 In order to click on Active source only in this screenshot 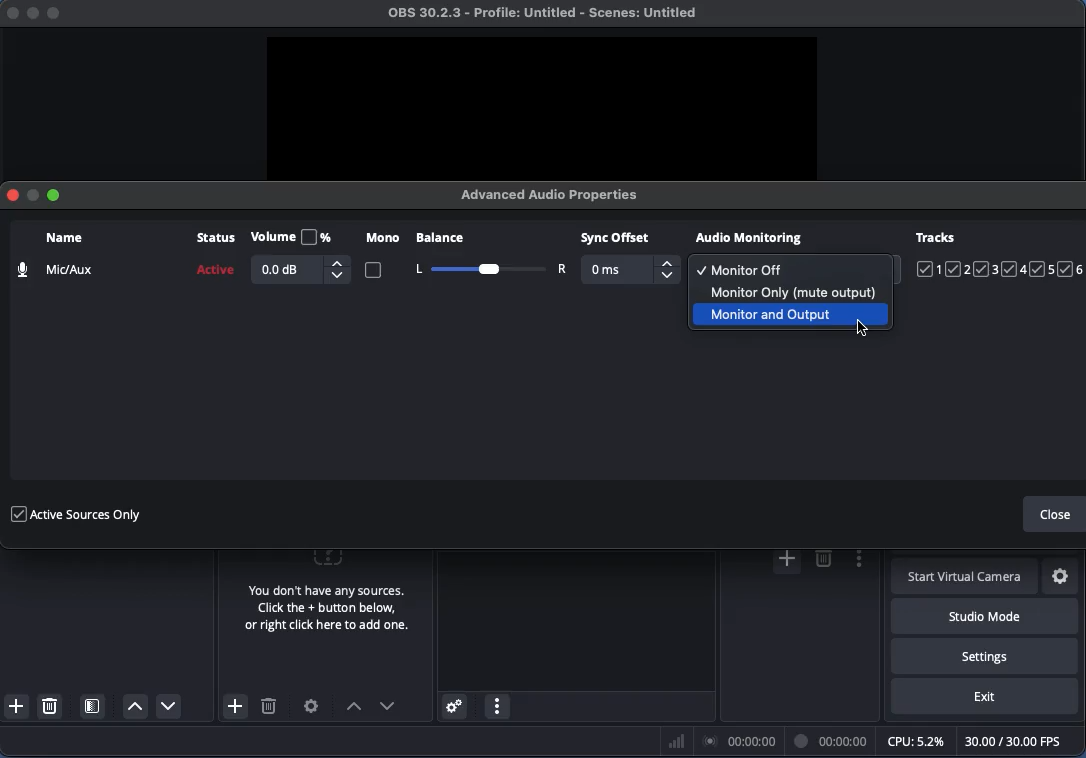, I will do `click(75, 512)`.